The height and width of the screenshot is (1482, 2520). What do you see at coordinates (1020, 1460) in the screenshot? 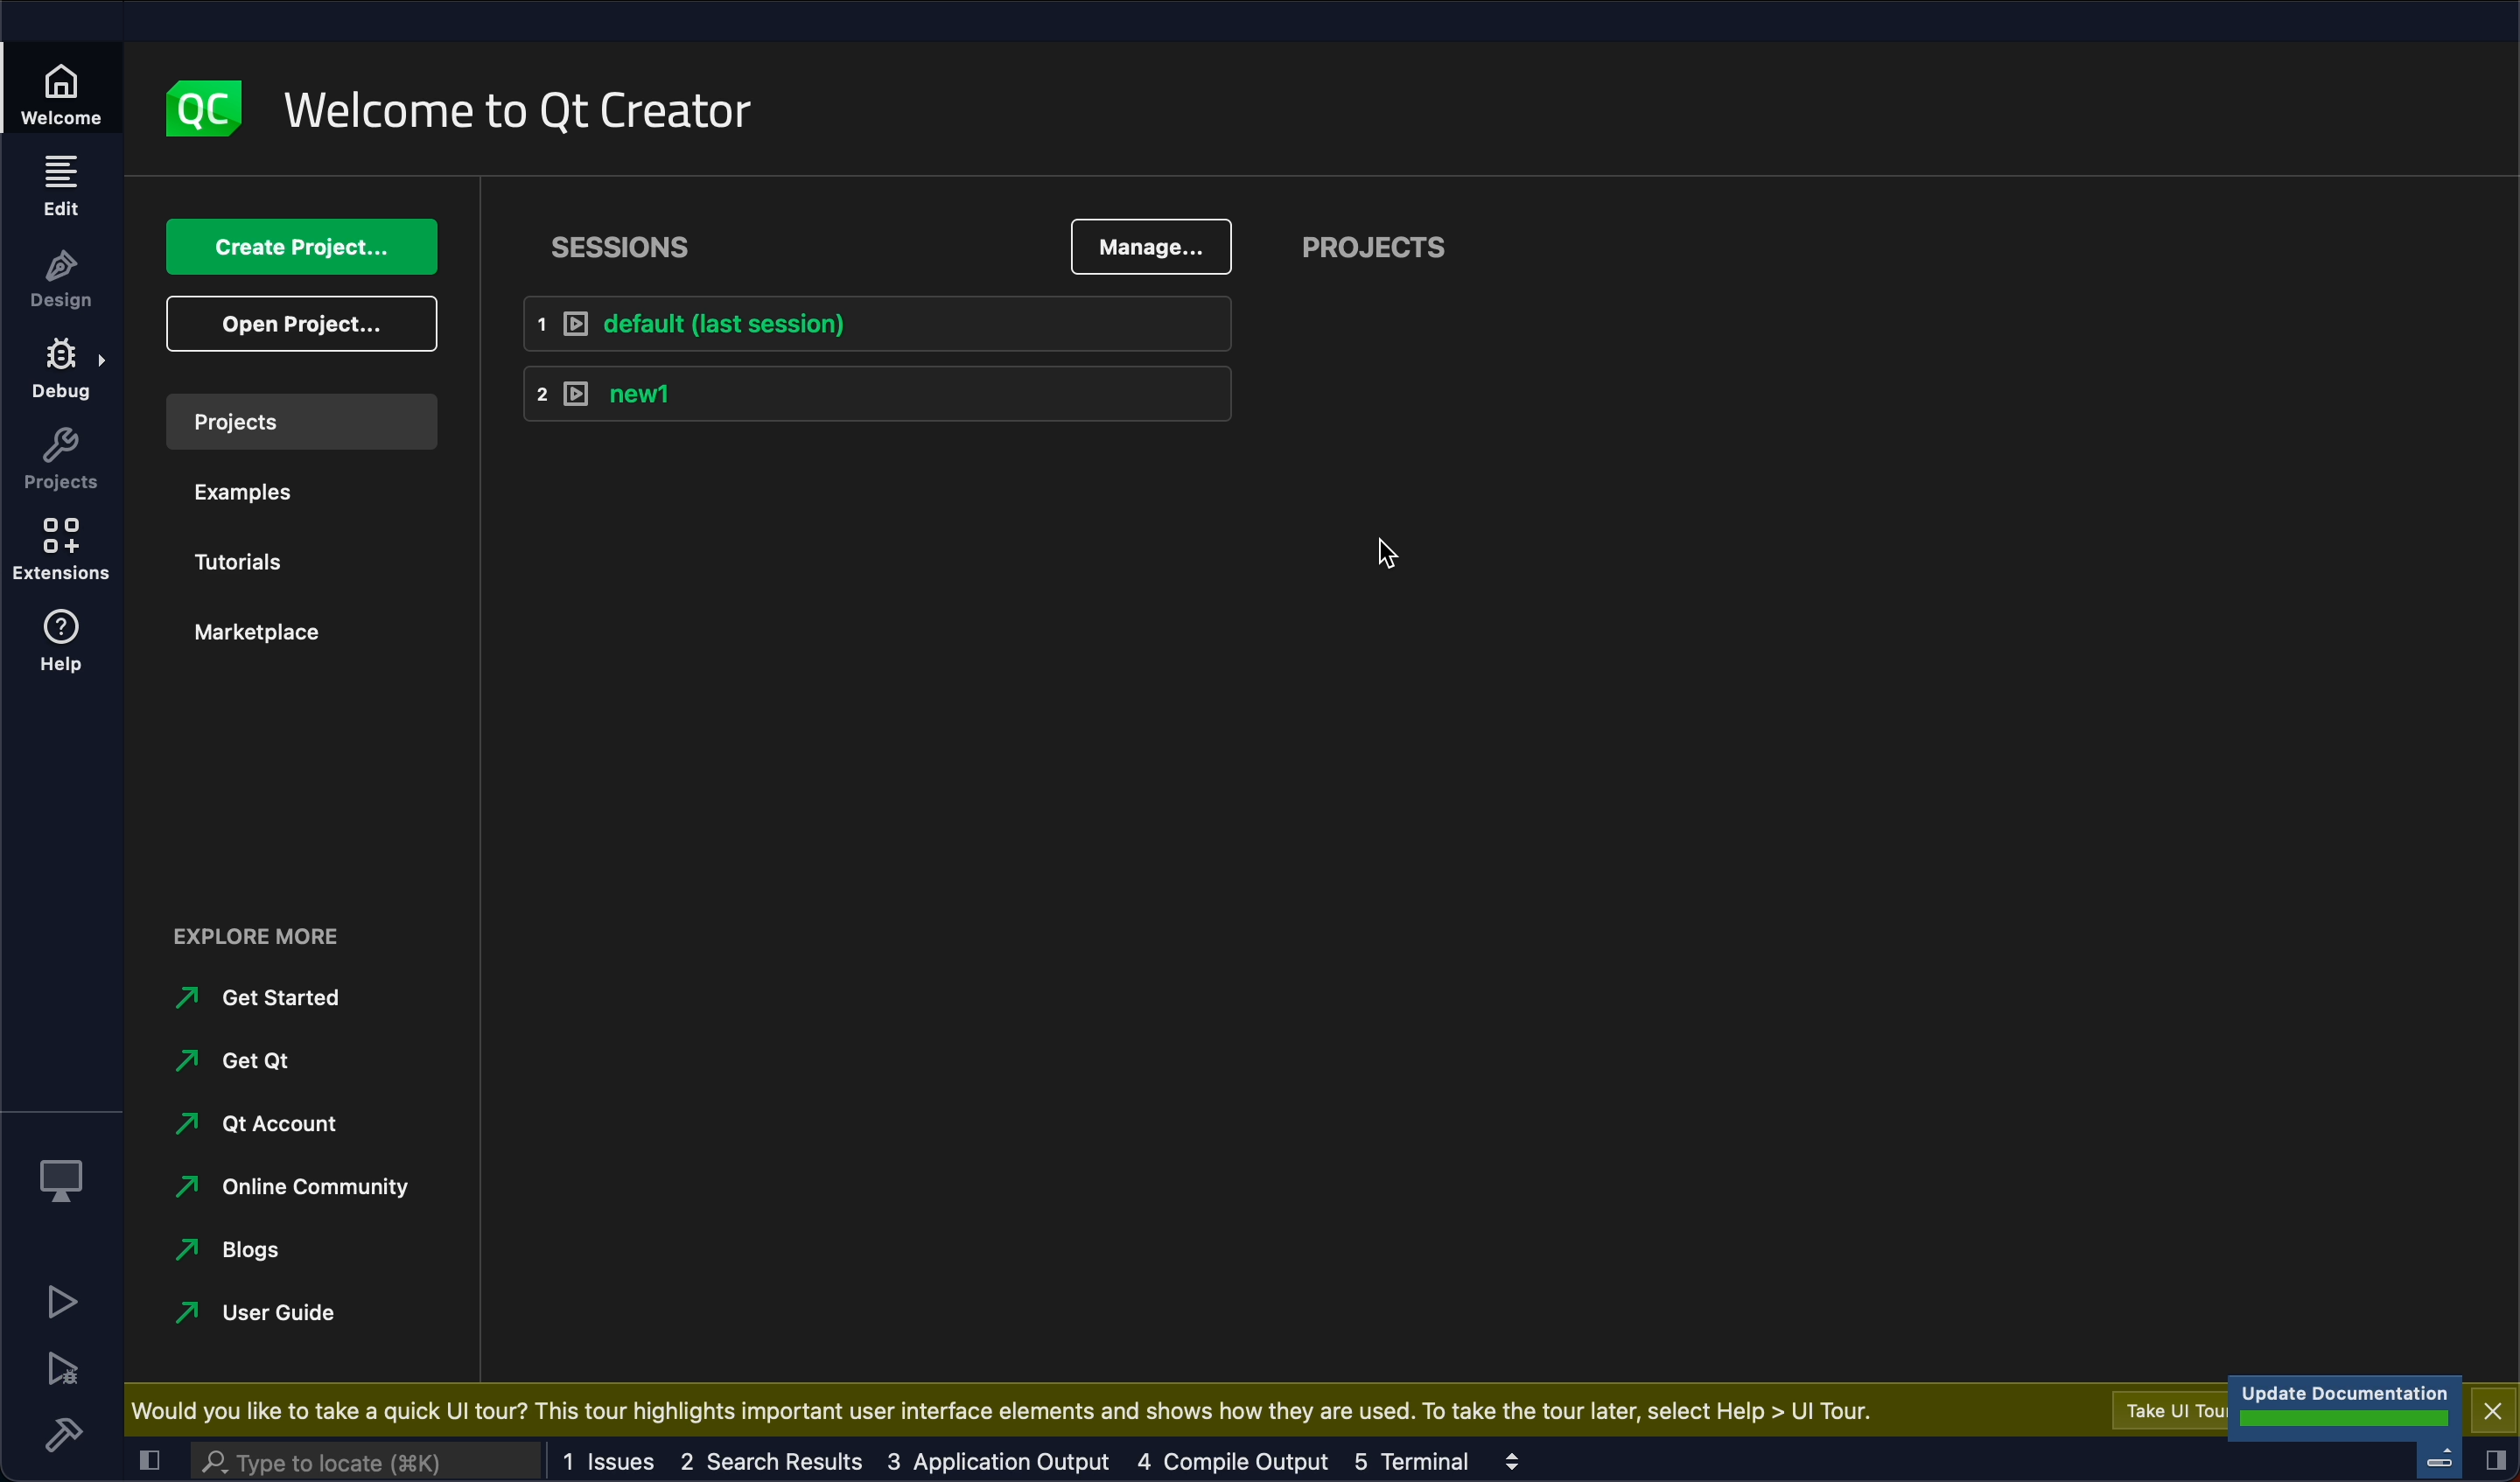
I see `logs` at bounding box center [1020, 1460].